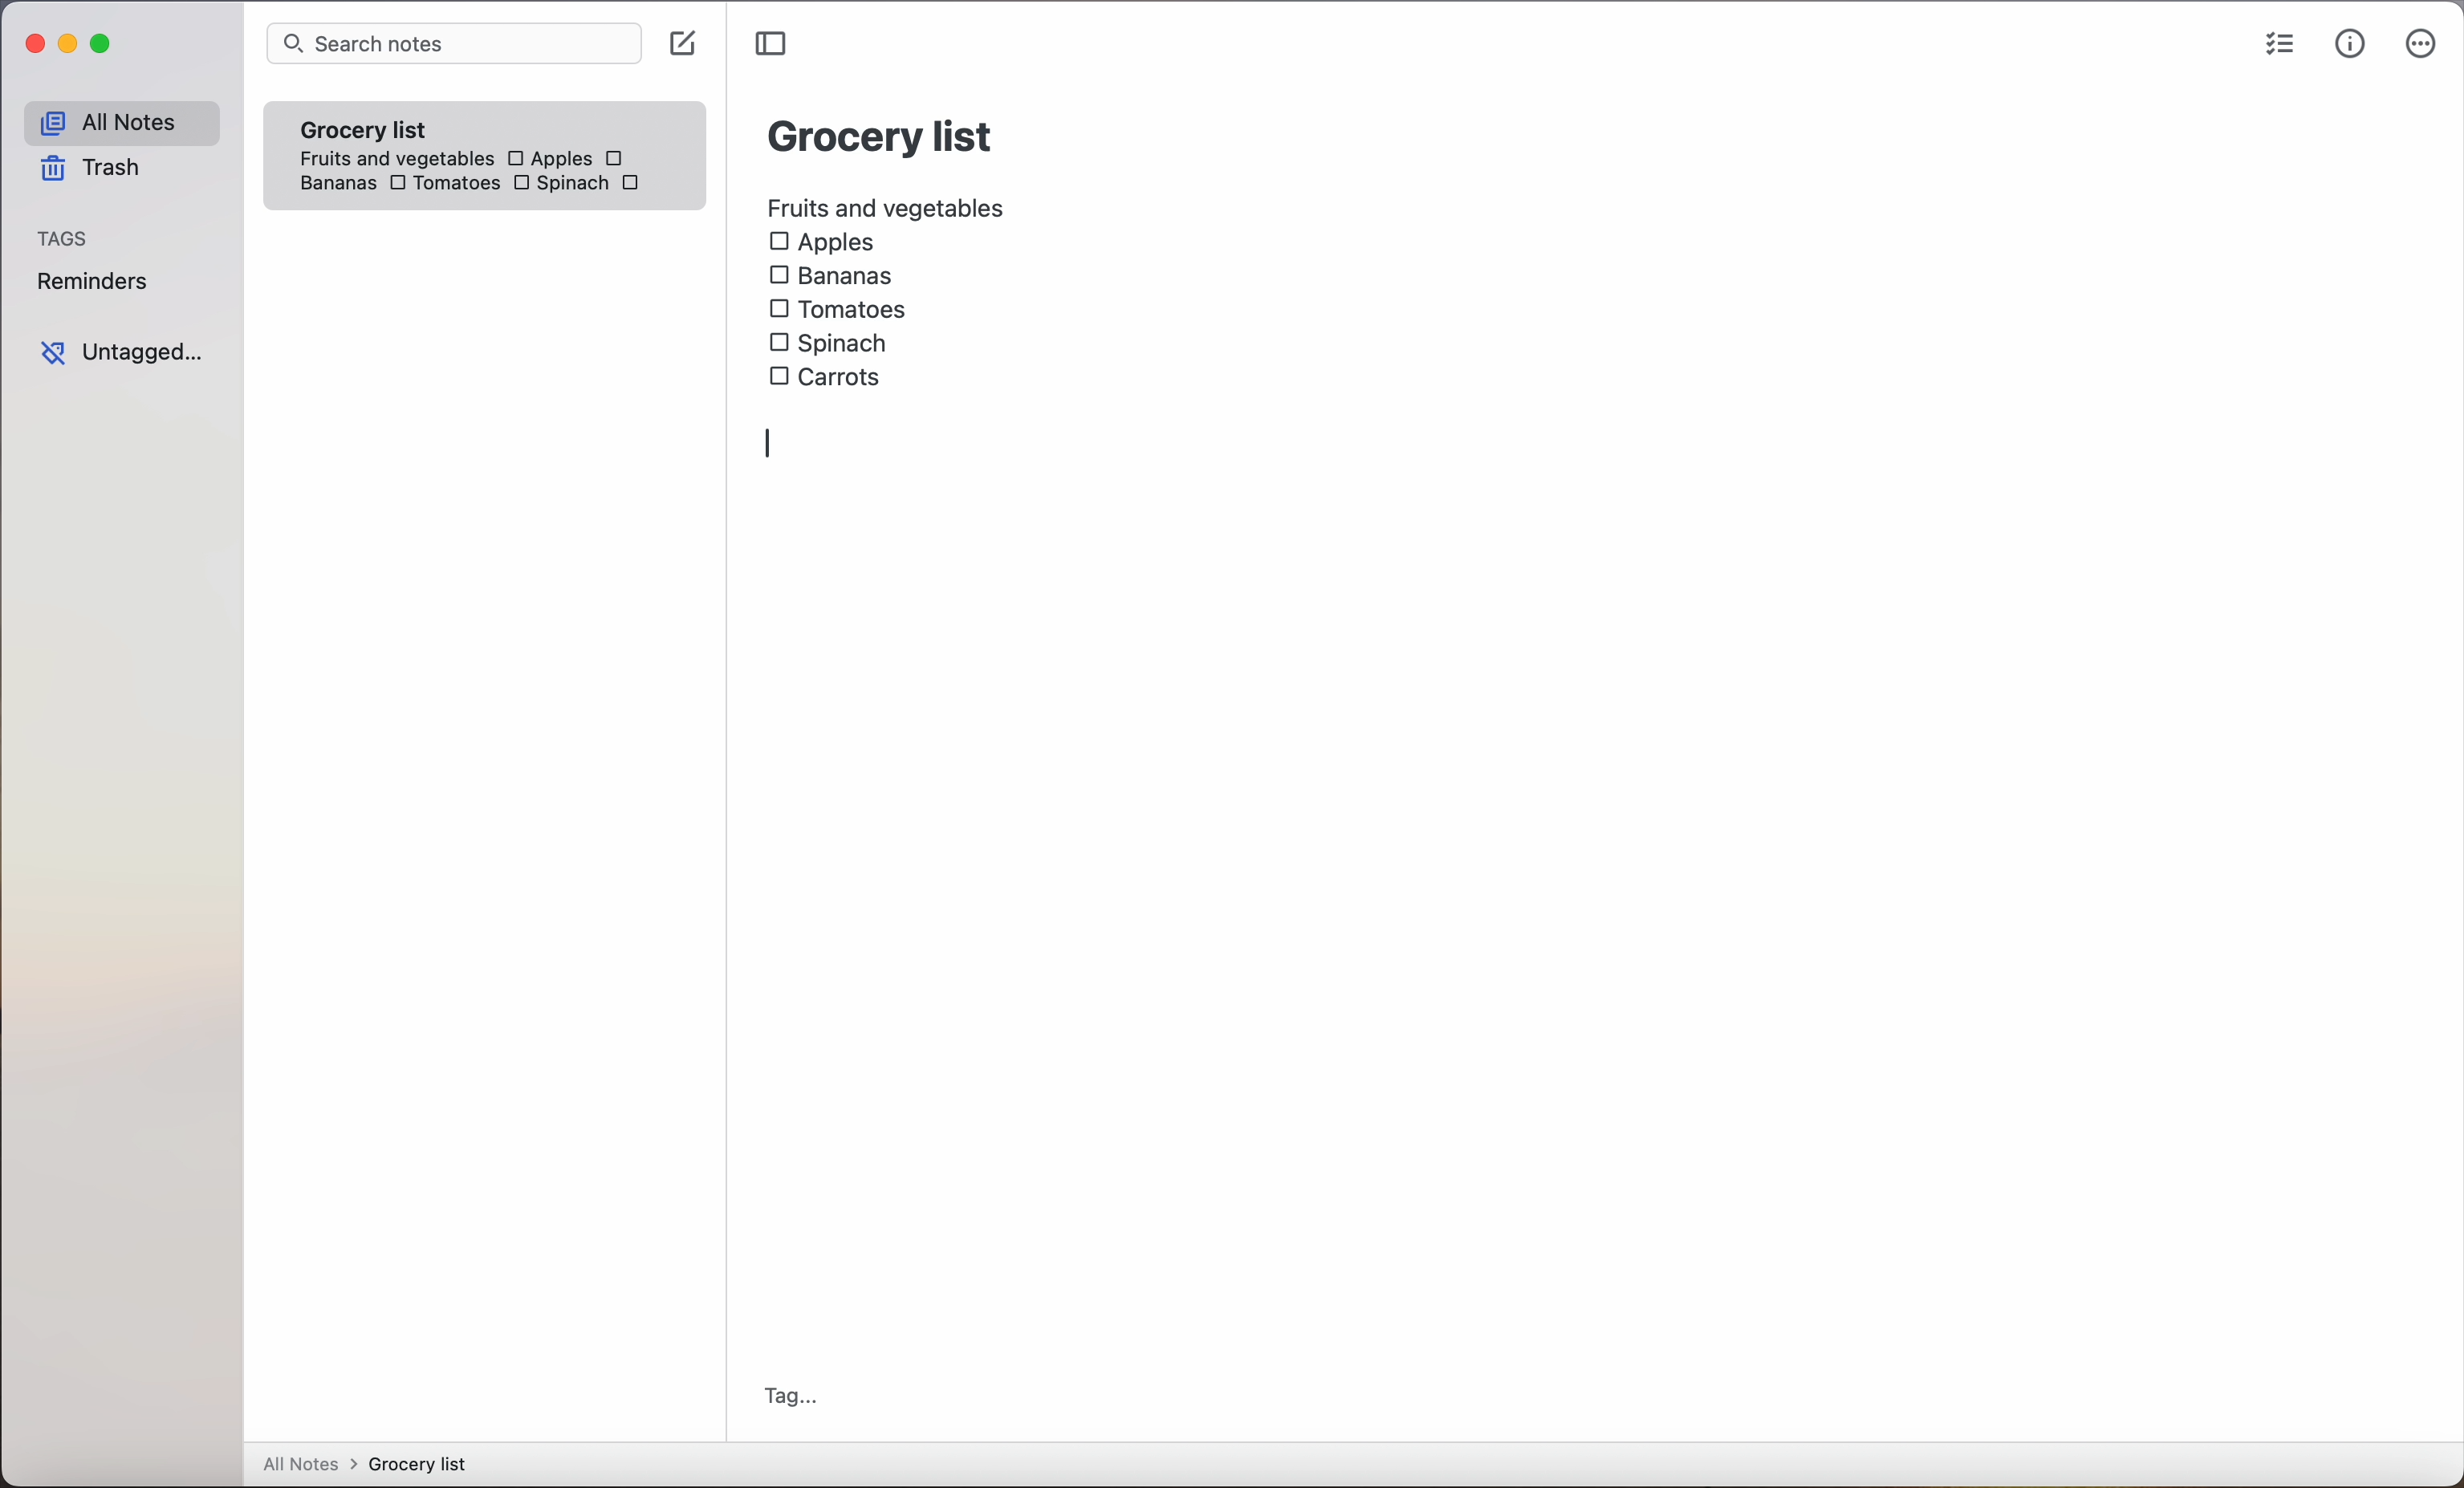  What do you see at coordinates (453, 45) in the screenshot?
I see `search bar` at bounding box center [453, 45].